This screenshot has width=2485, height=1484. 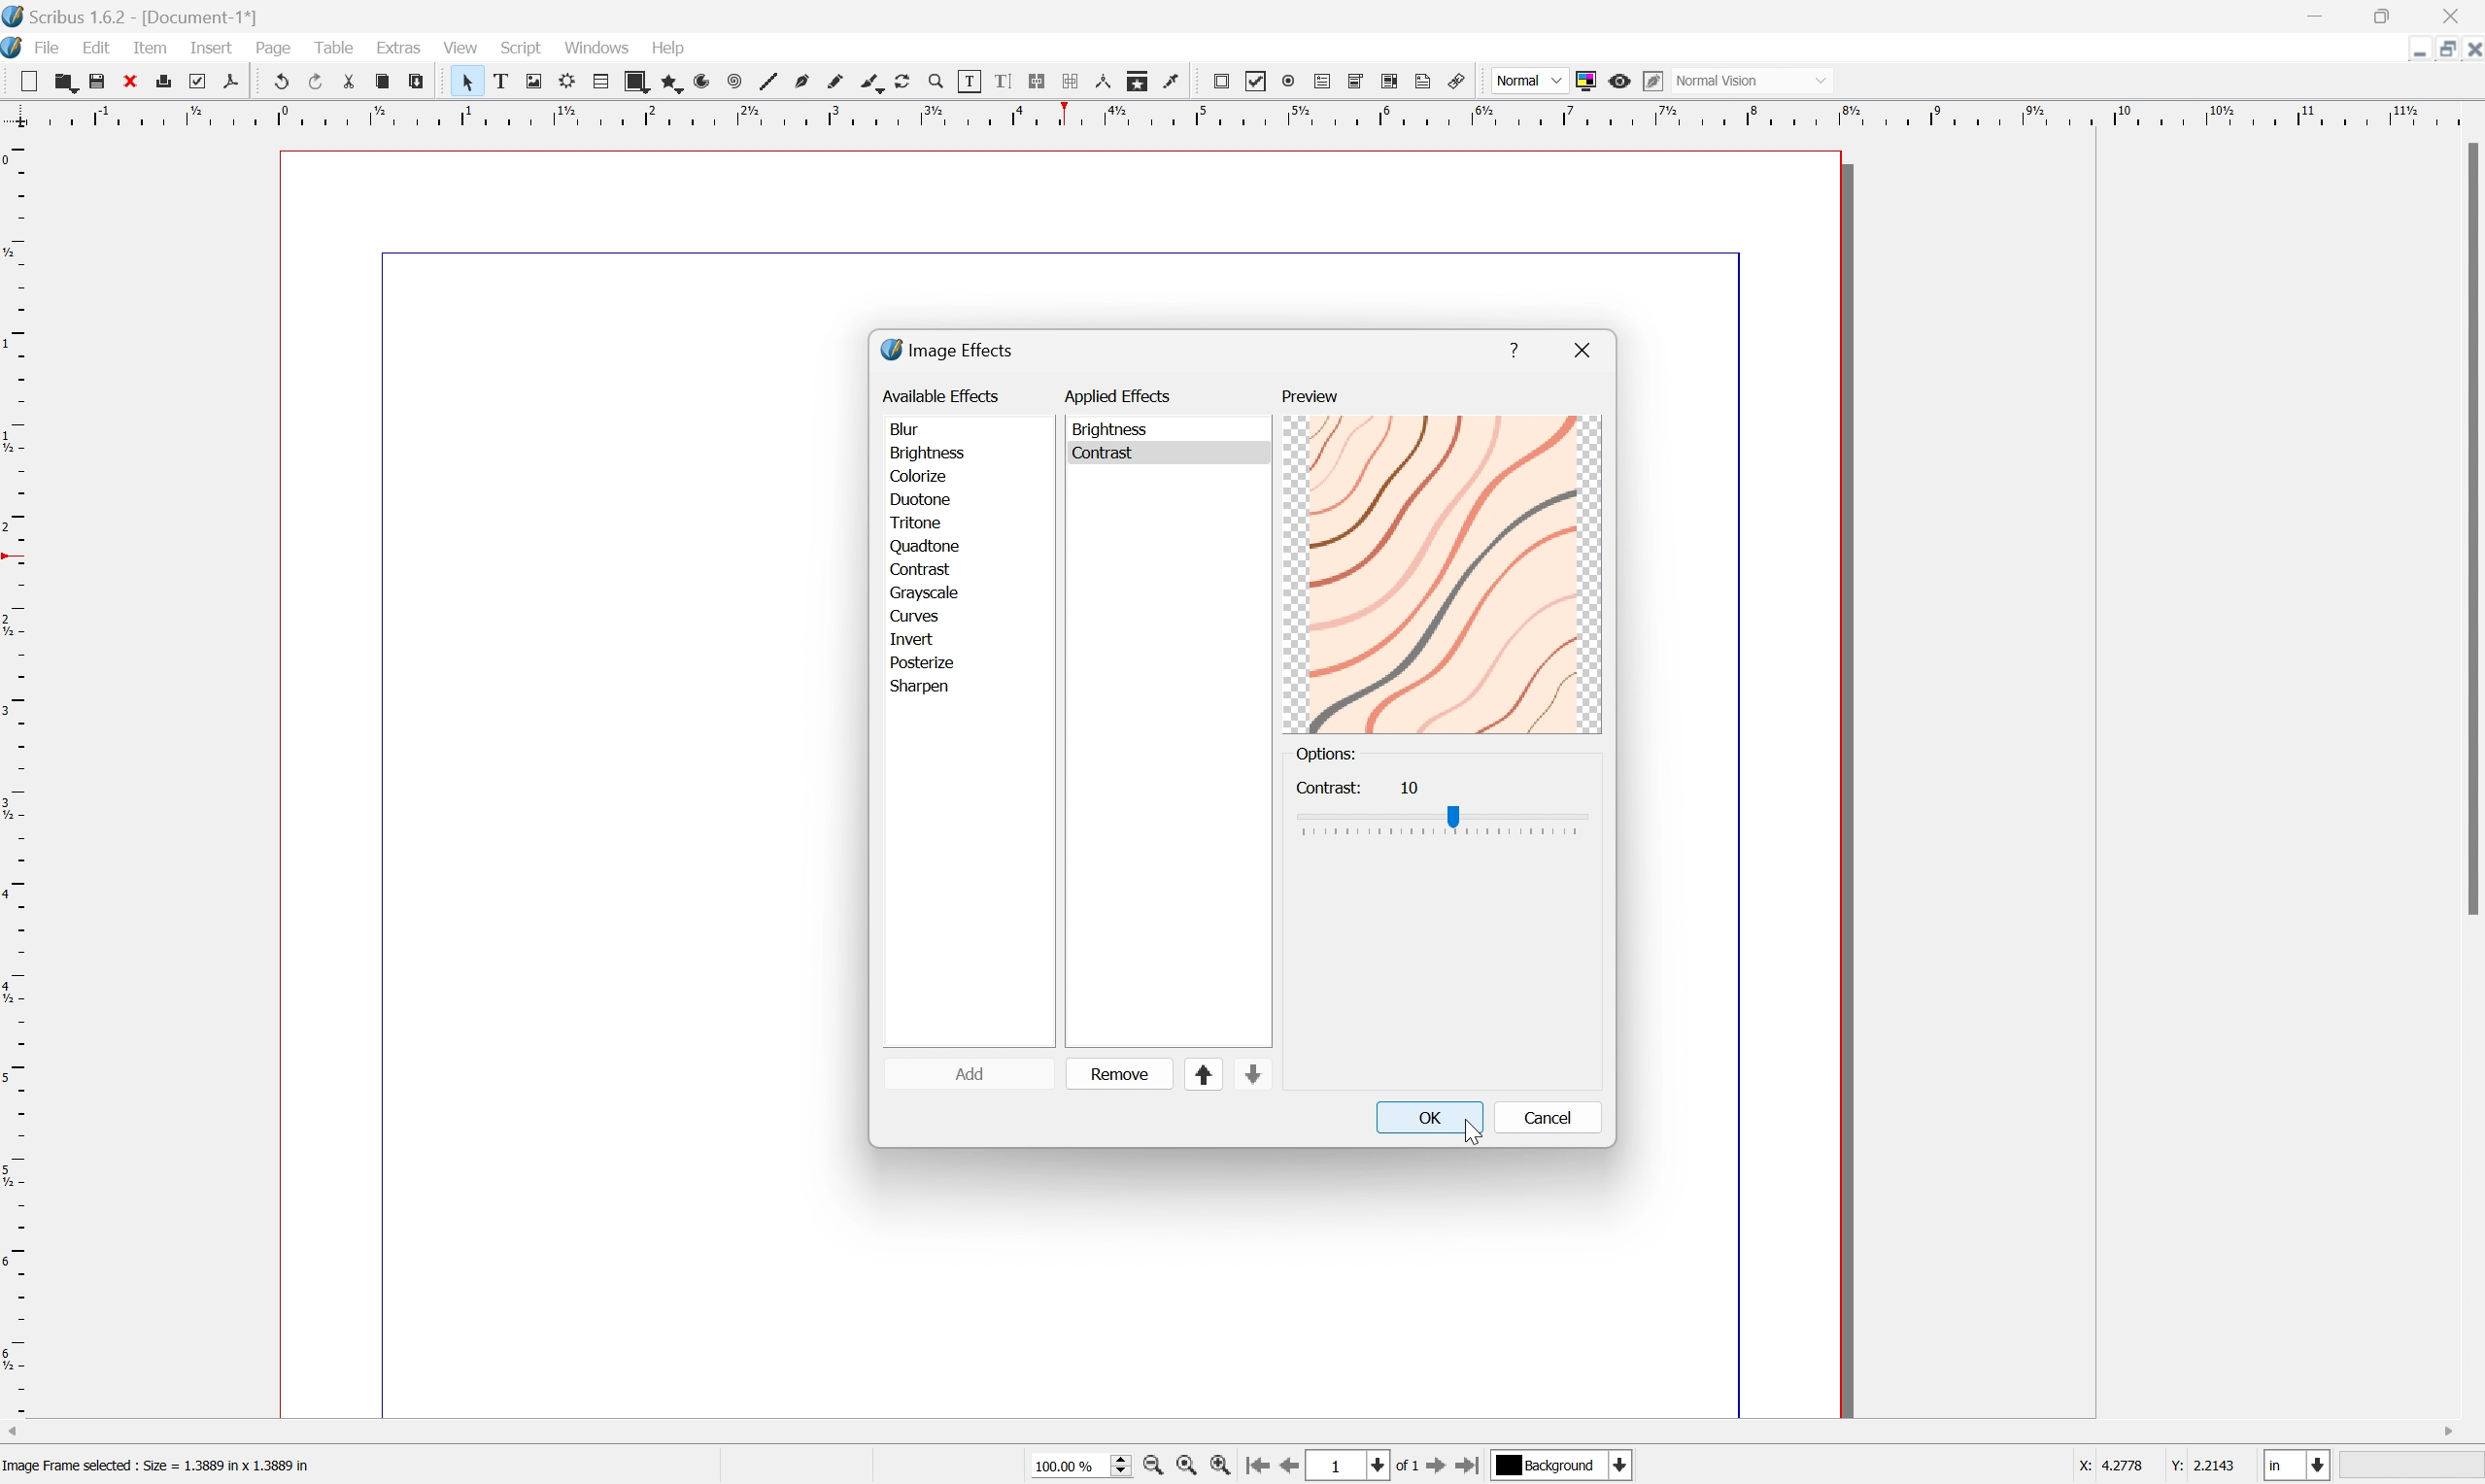 I want to click on Table, so click(x=601, y=81).